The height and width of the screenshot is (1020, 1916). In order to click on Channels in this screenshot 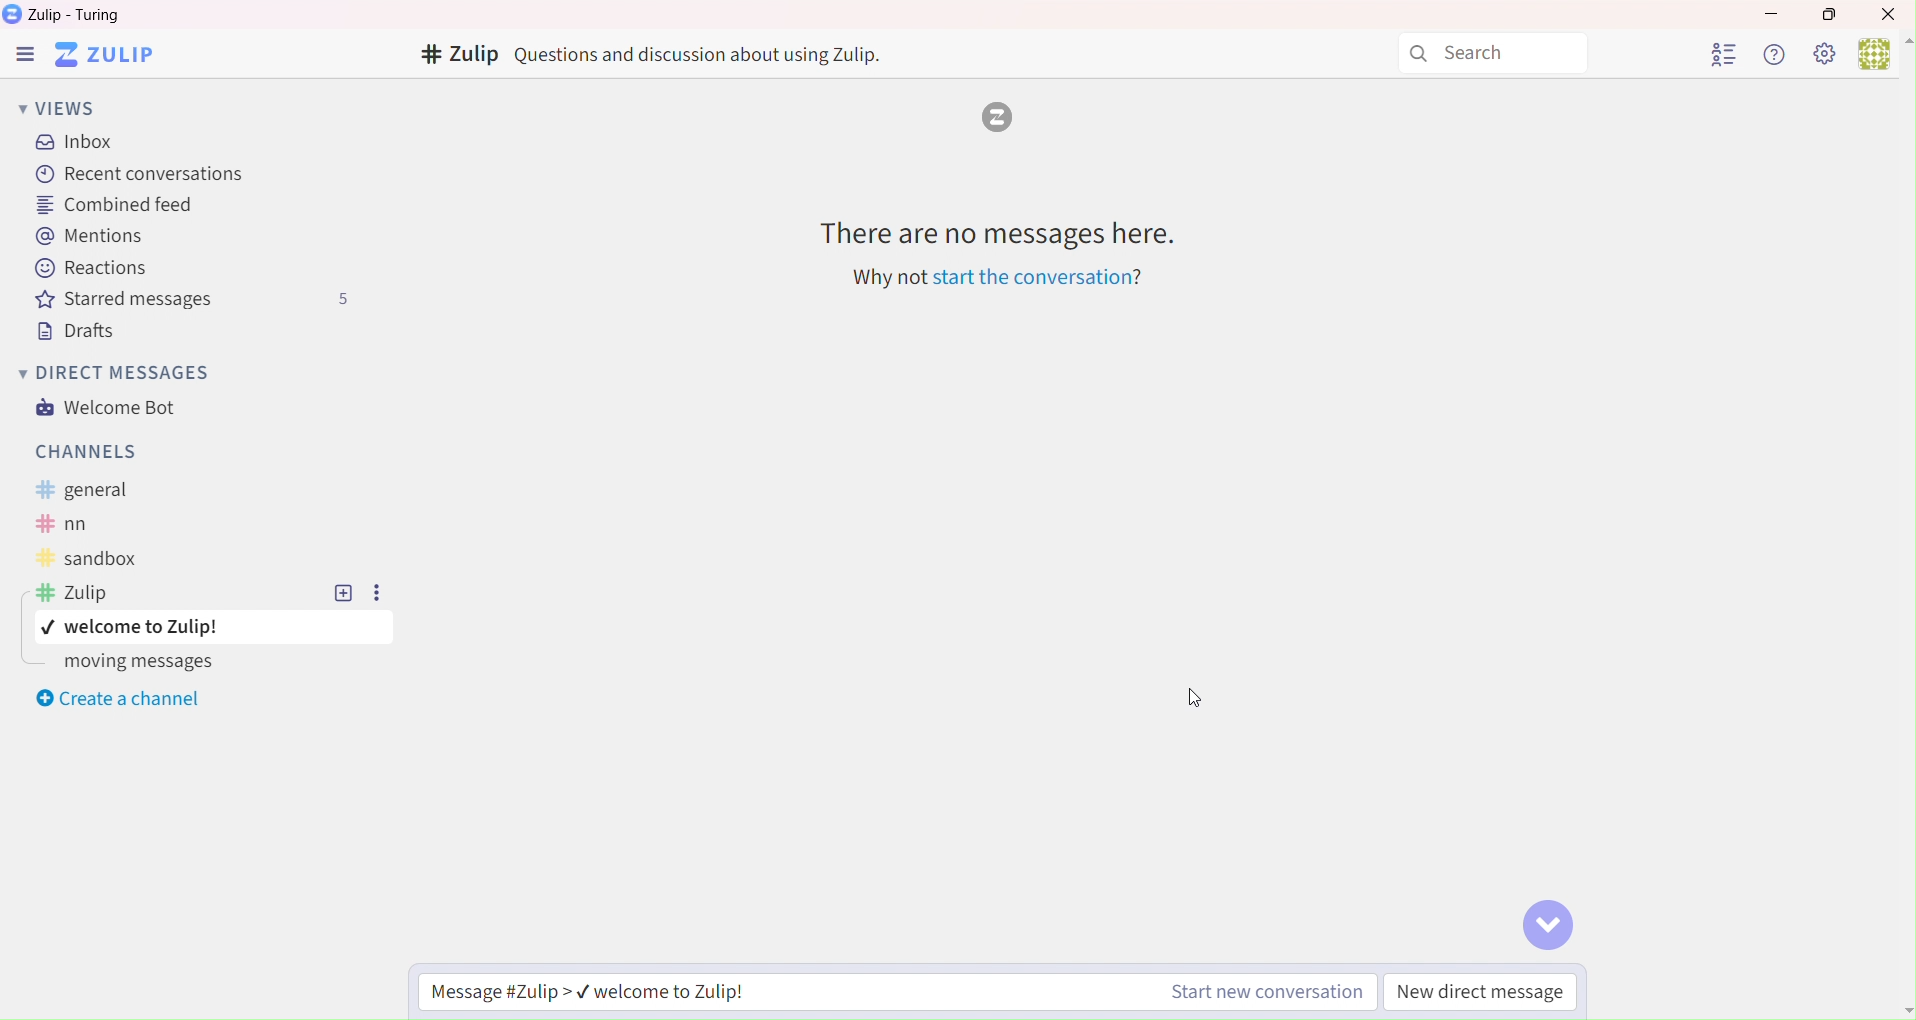, I will do `click(461, 54)`.